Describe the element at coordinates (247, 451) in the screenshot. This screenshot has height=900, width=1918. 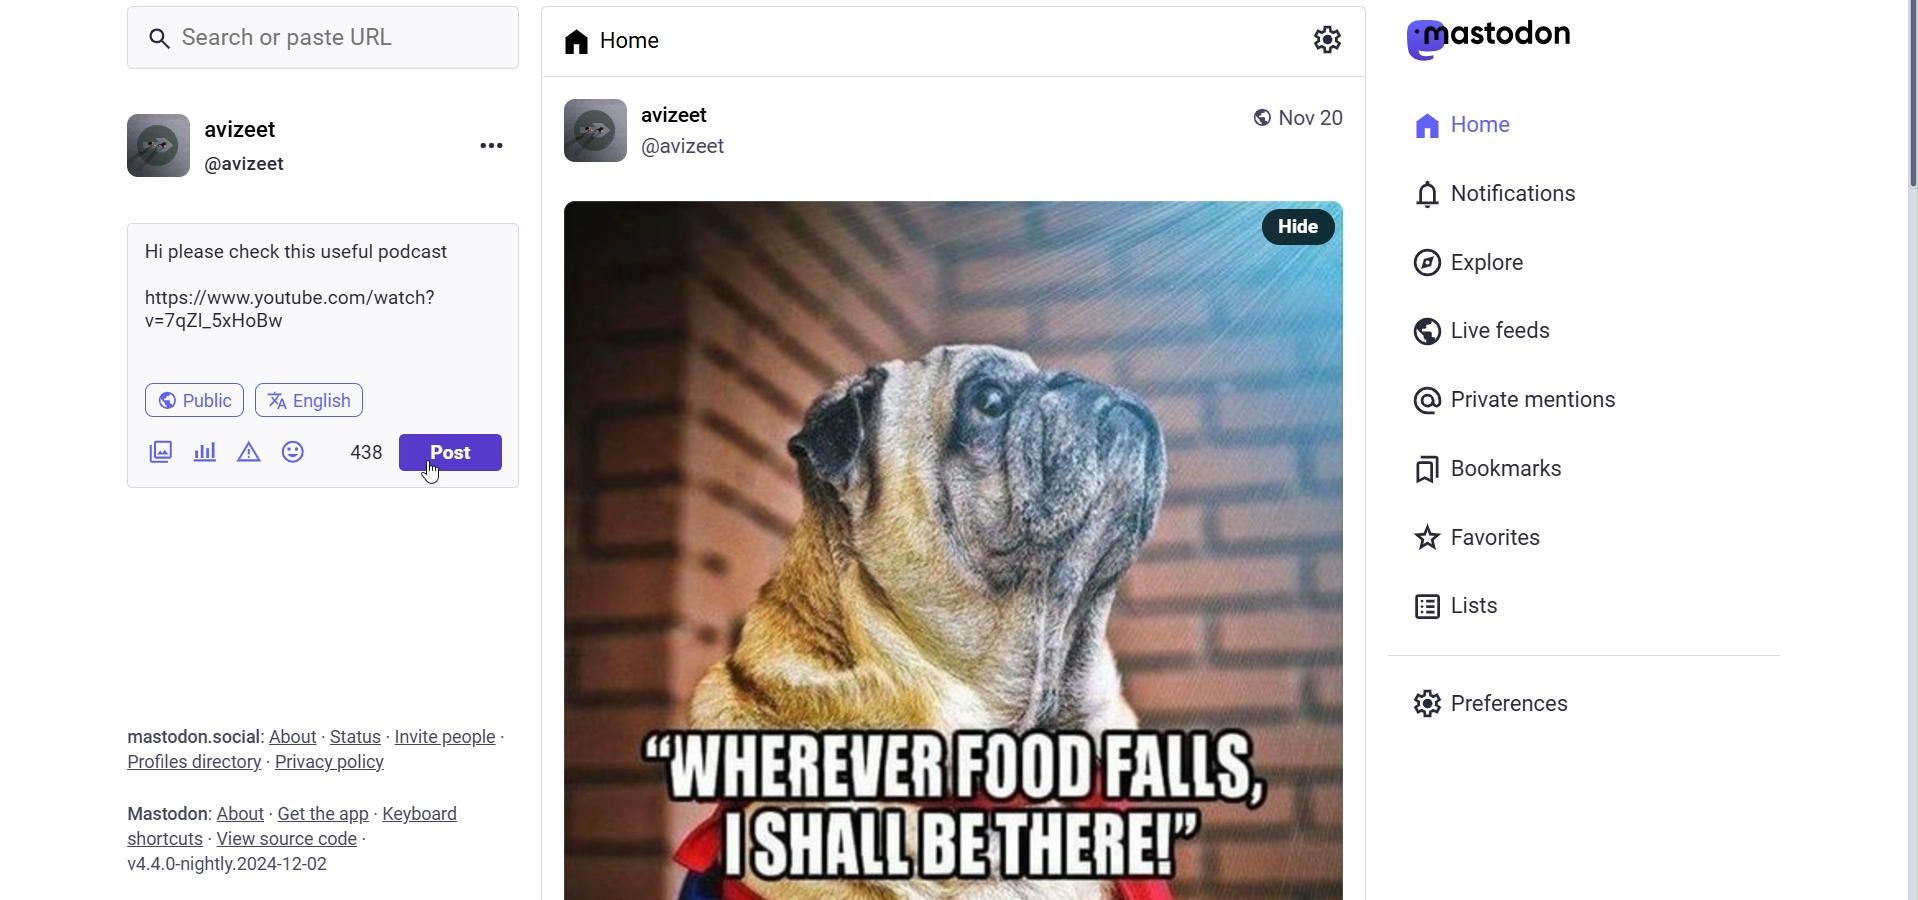
I see `content warning` at that location.